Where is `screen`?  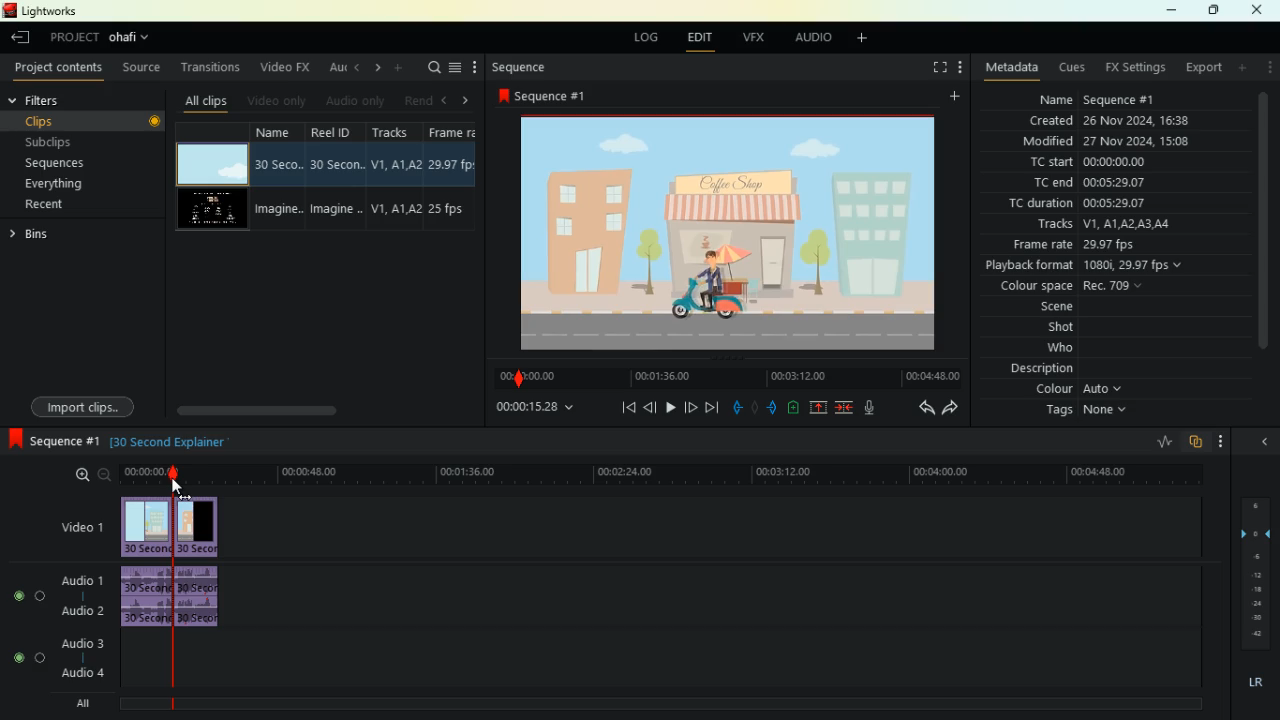 screen is located at coordinates (936, 69).